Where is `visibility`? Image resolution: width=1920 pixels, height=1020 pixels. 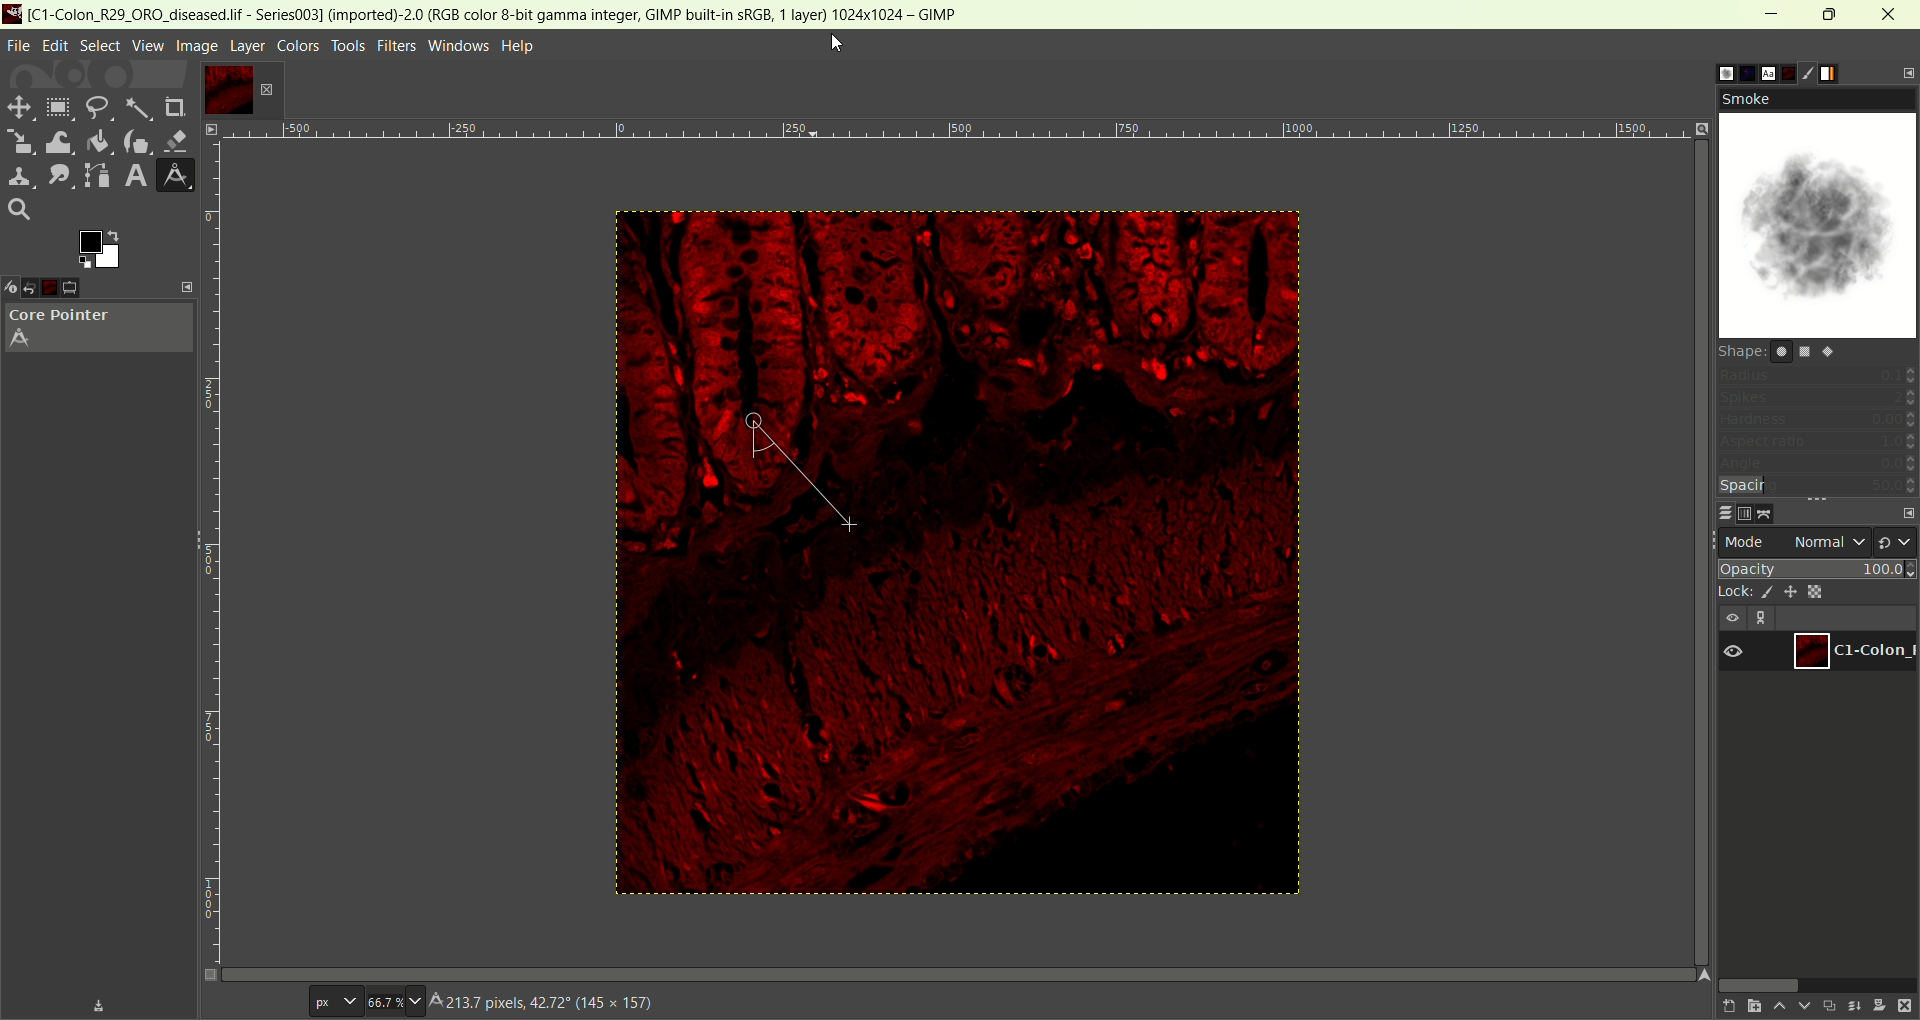
visibility is located at coordinates (1731, 619).